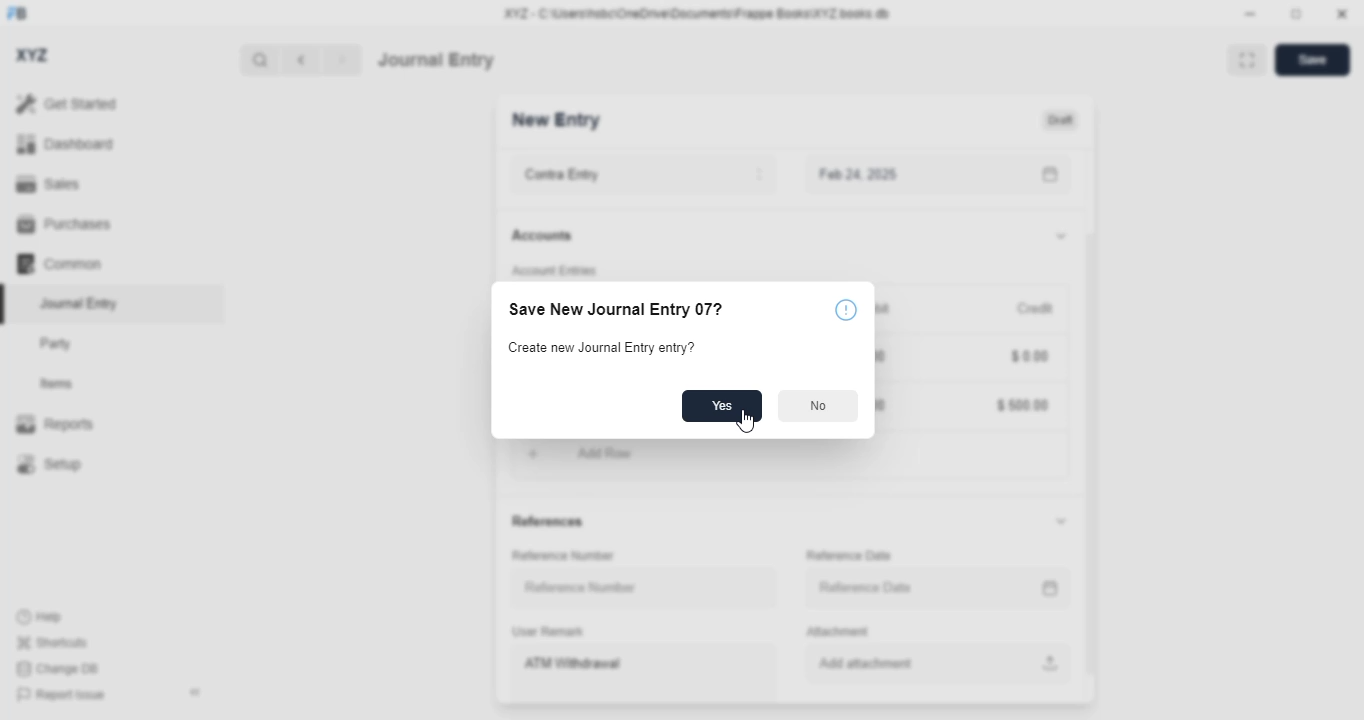 The image size is (1364, 720). Describe the element at coordinates (343, 60) in the screenshot. I see `next` at that location.